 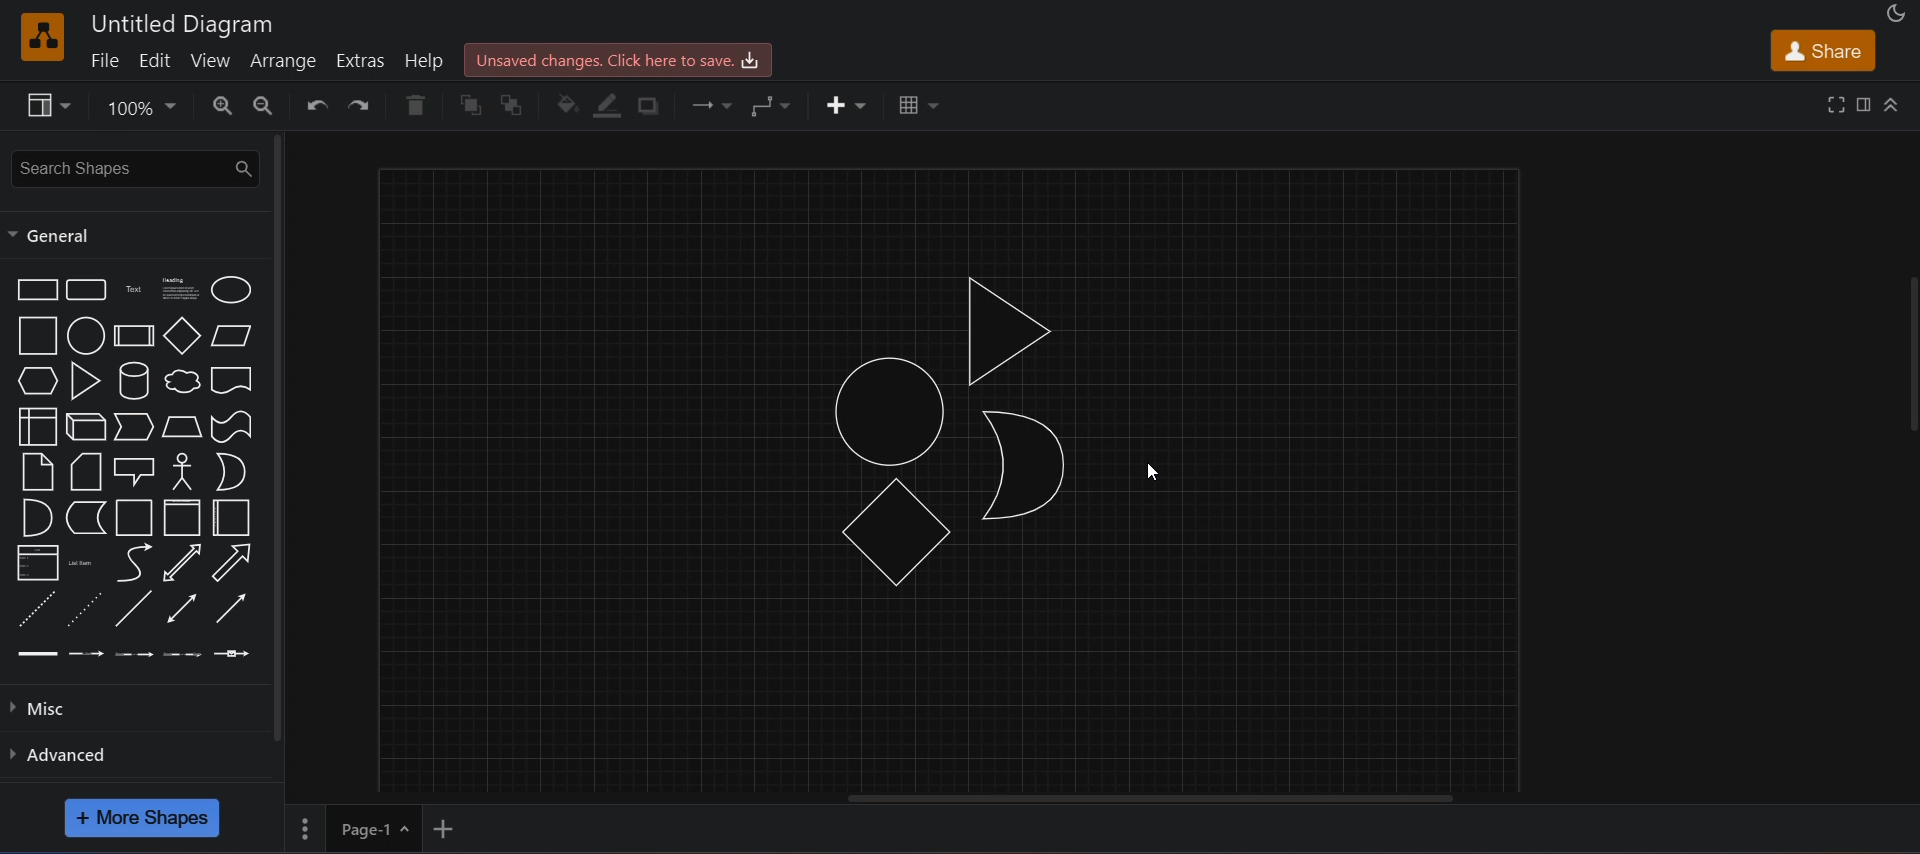 I want to click on cube, so click(x=83, y=427).